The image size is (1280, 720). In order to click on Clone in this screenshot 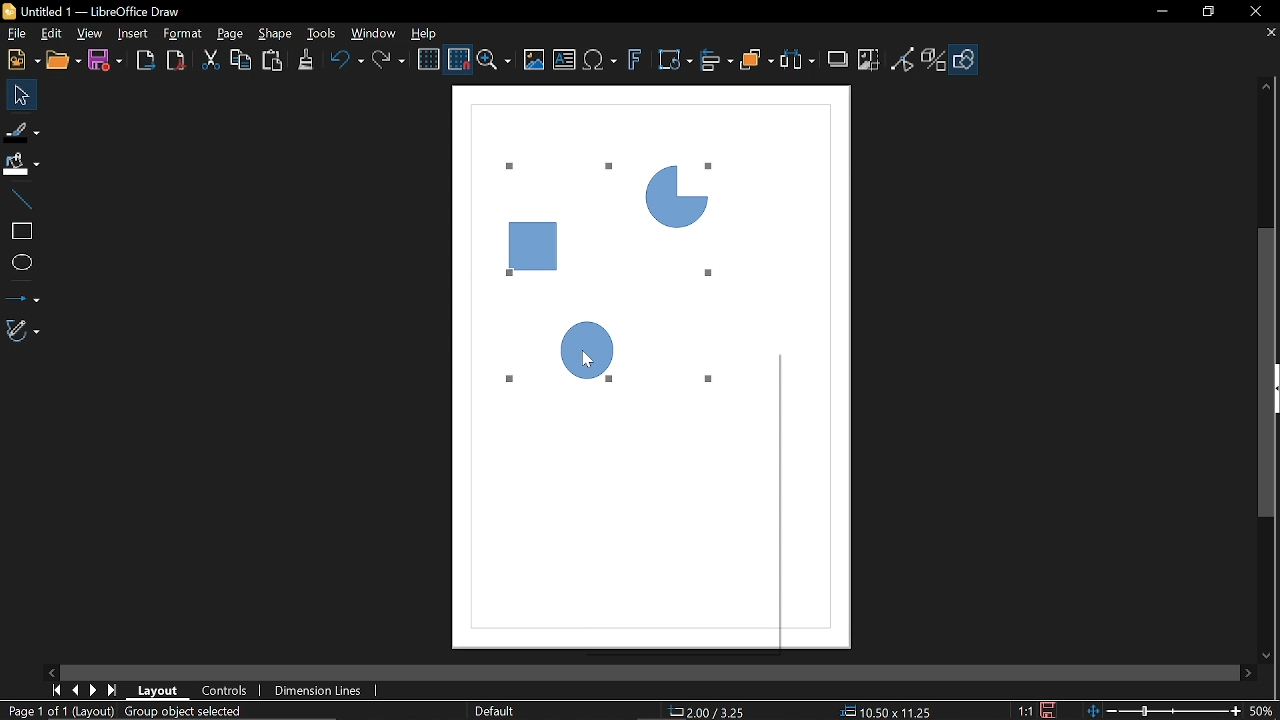, I will do `click(306, 61)`.